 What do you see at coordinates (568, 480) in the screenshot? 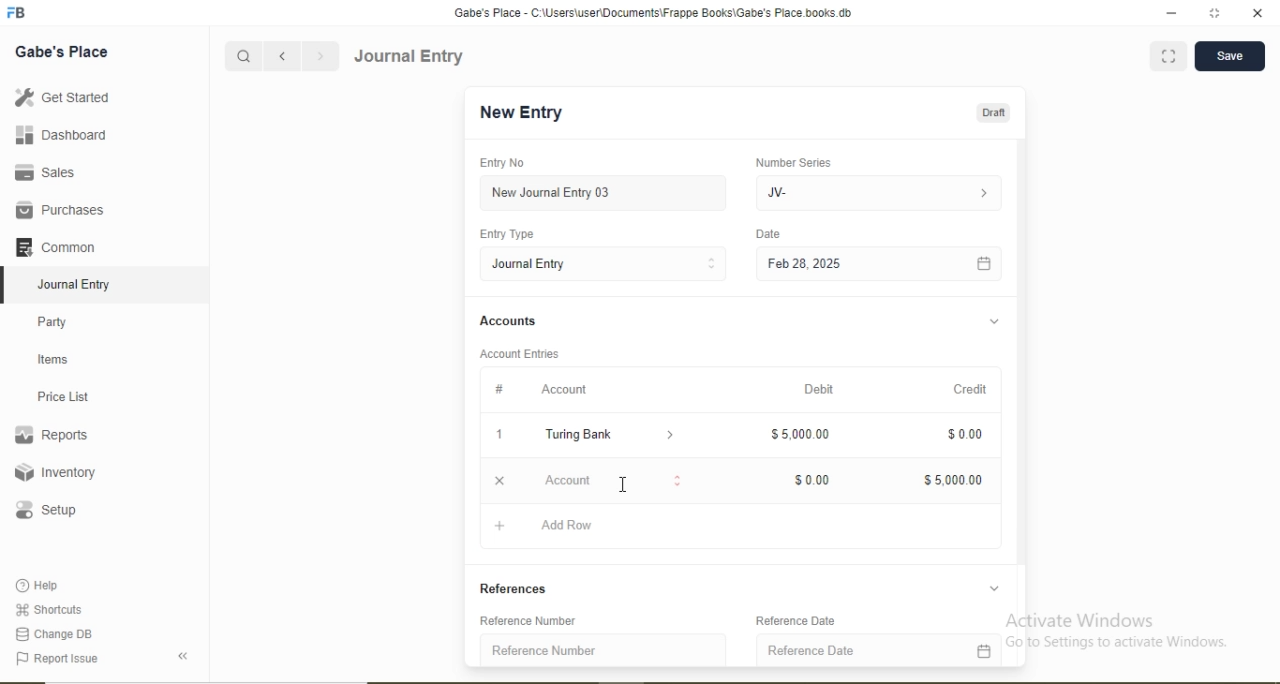
I see `Account` at bounding box center [568, 480].